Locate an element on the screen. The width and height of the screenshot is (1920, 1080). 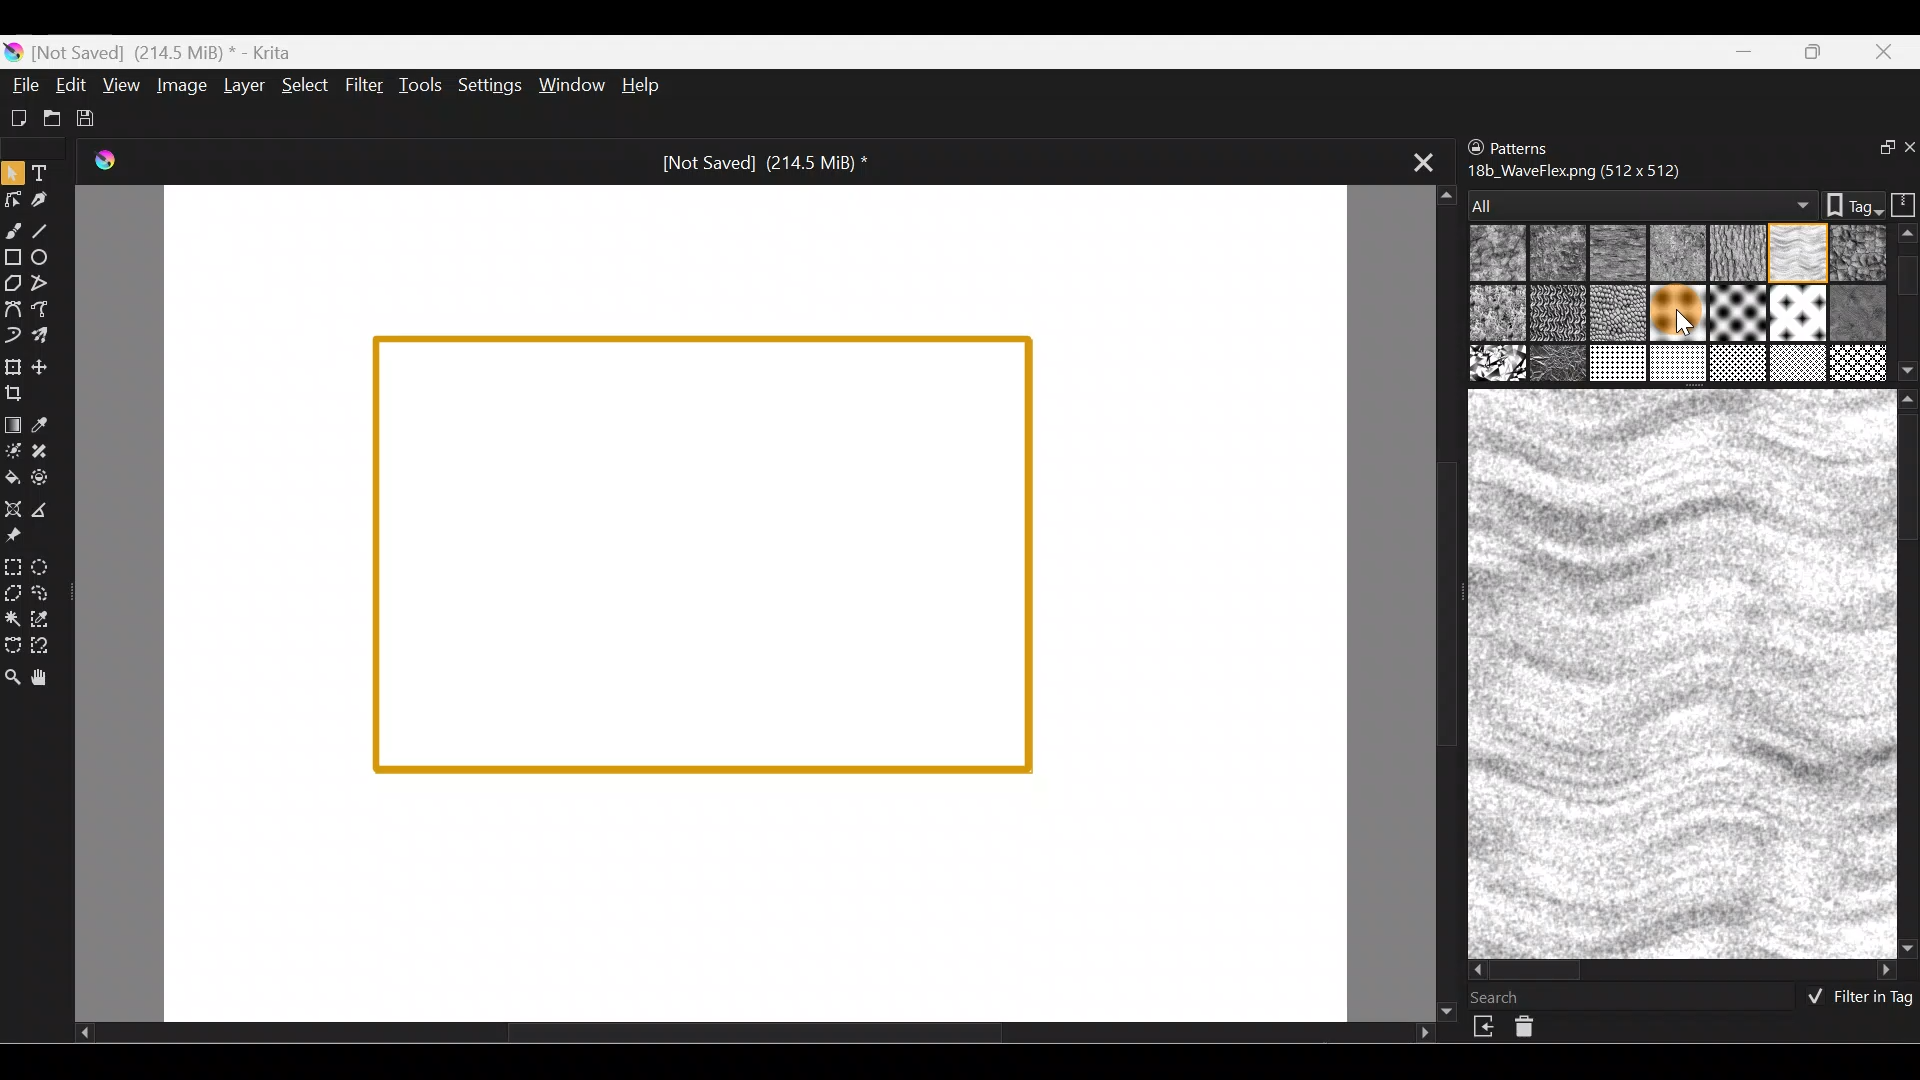
Patterns is located at coordinates (1535, 146).